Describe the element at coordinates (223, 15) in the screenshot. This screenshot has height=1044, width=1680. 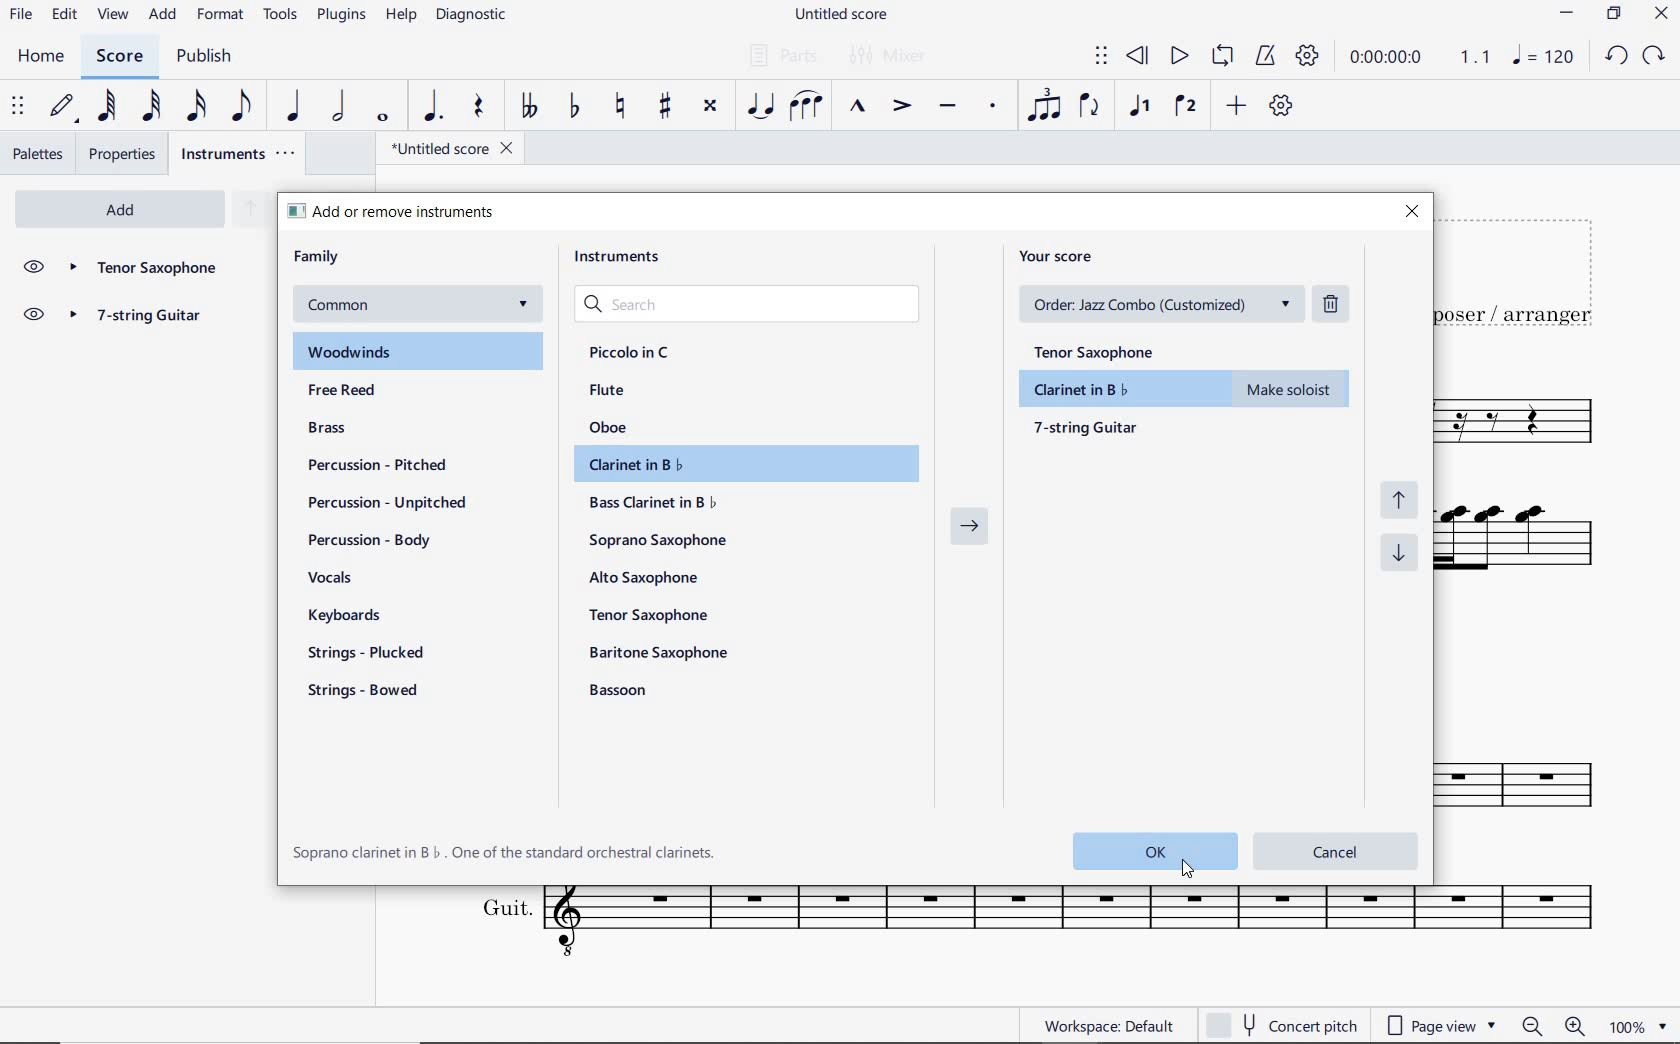
I see `FORMAT` at that location.